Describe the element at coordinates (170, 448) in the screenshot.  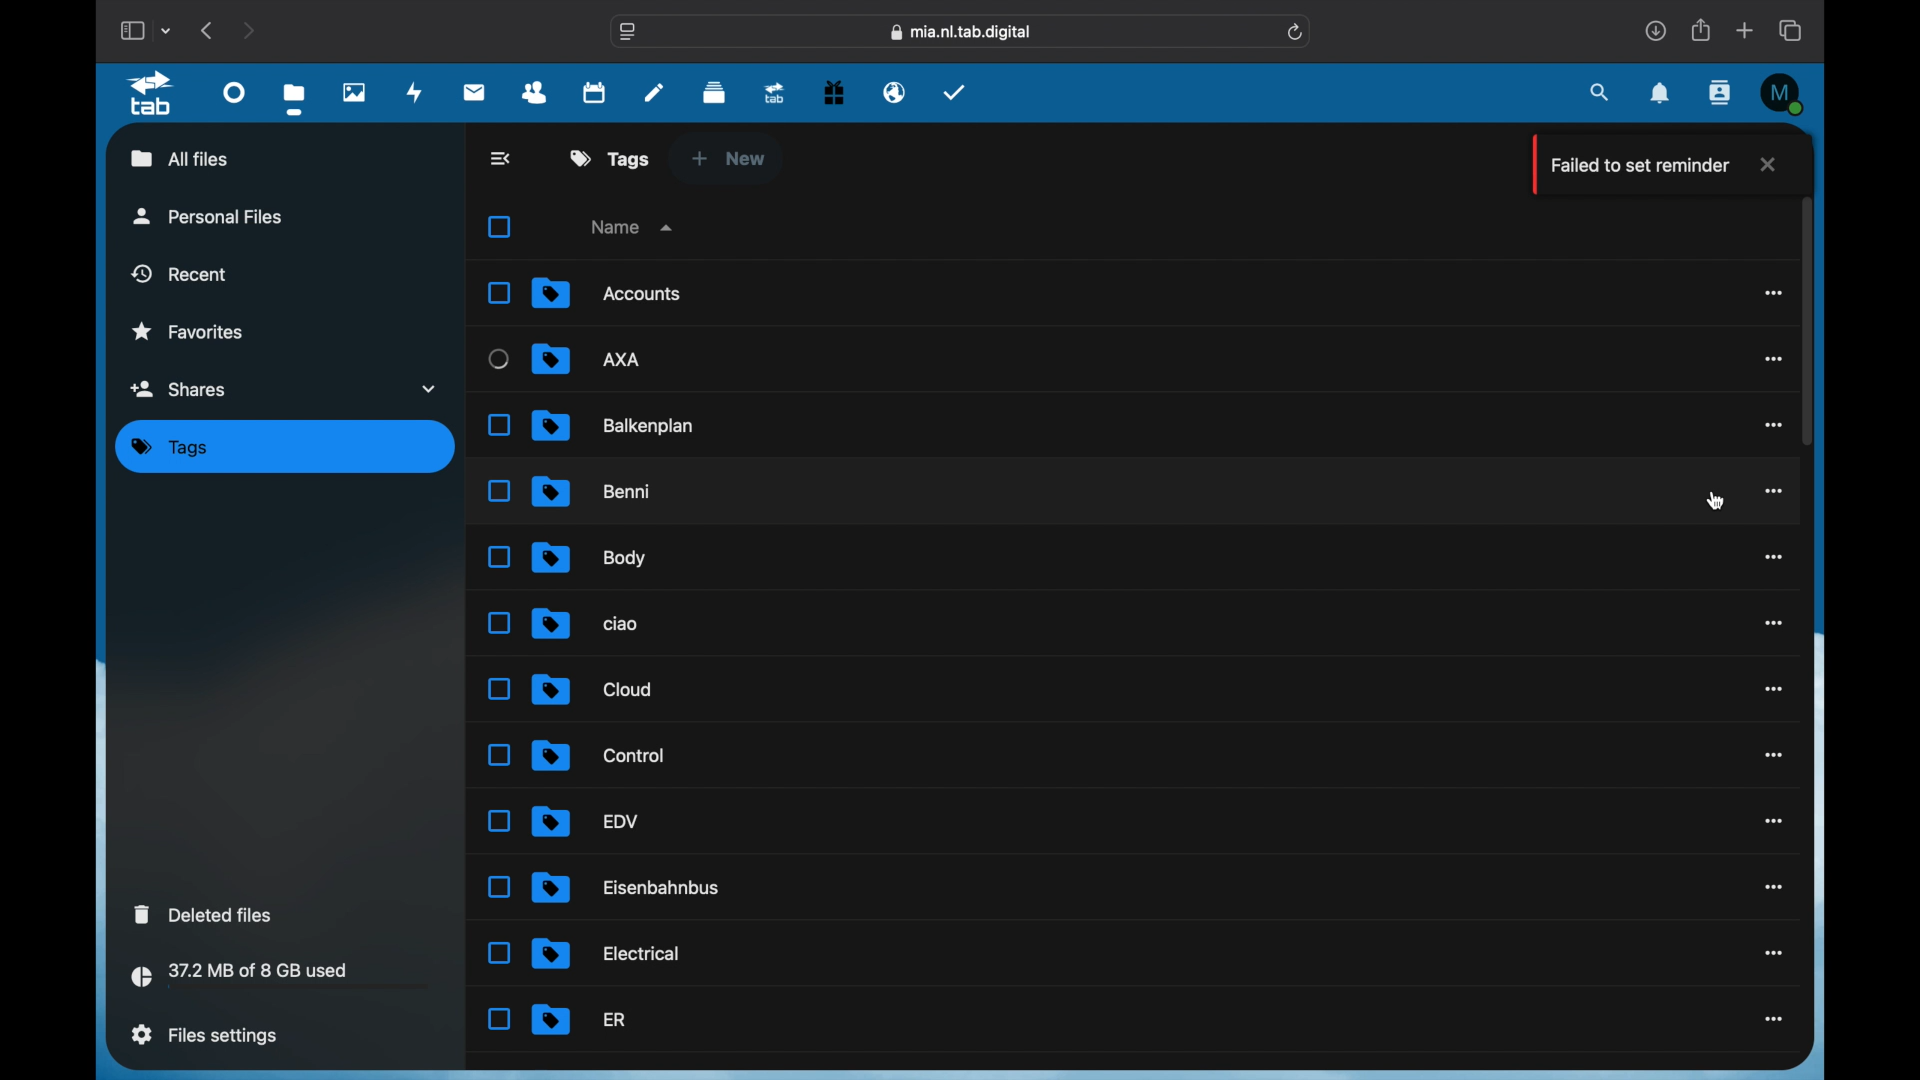
I see `tags` at that location.